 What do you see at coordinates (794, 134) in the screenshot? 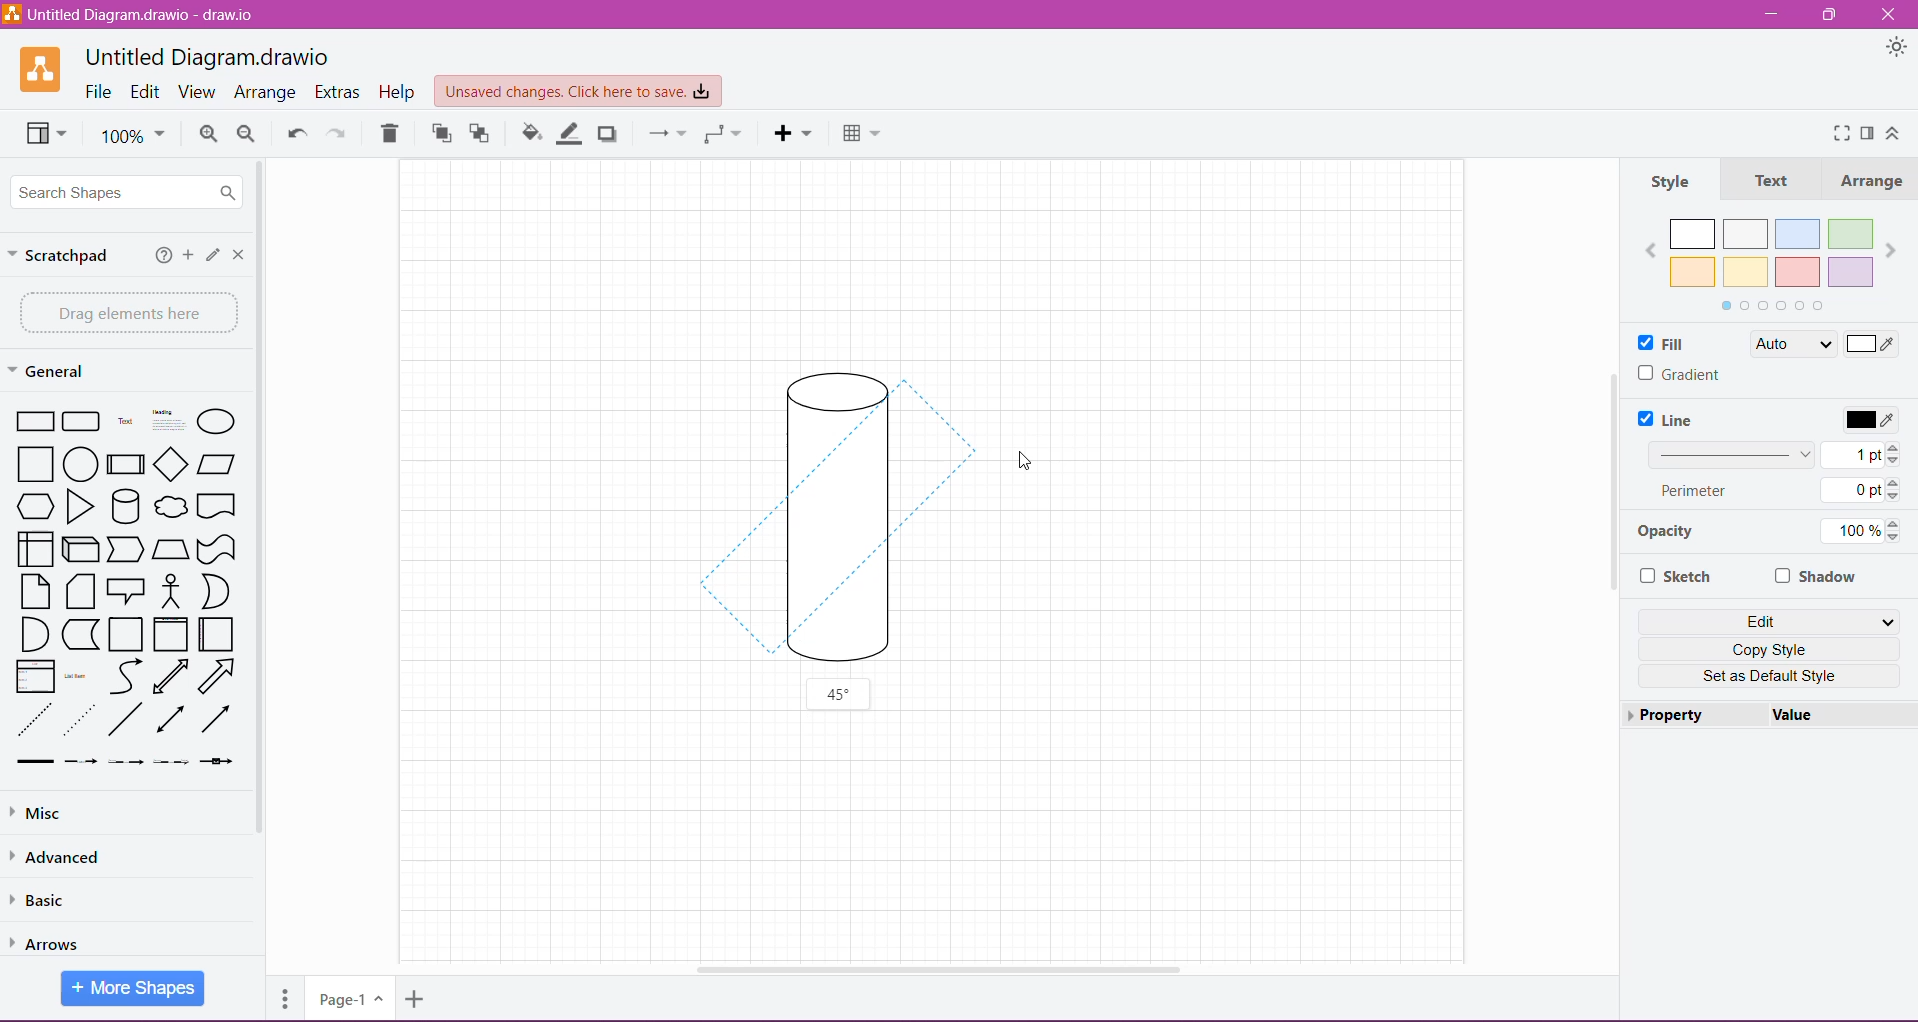
I see `` at bounding box center [794, 134].